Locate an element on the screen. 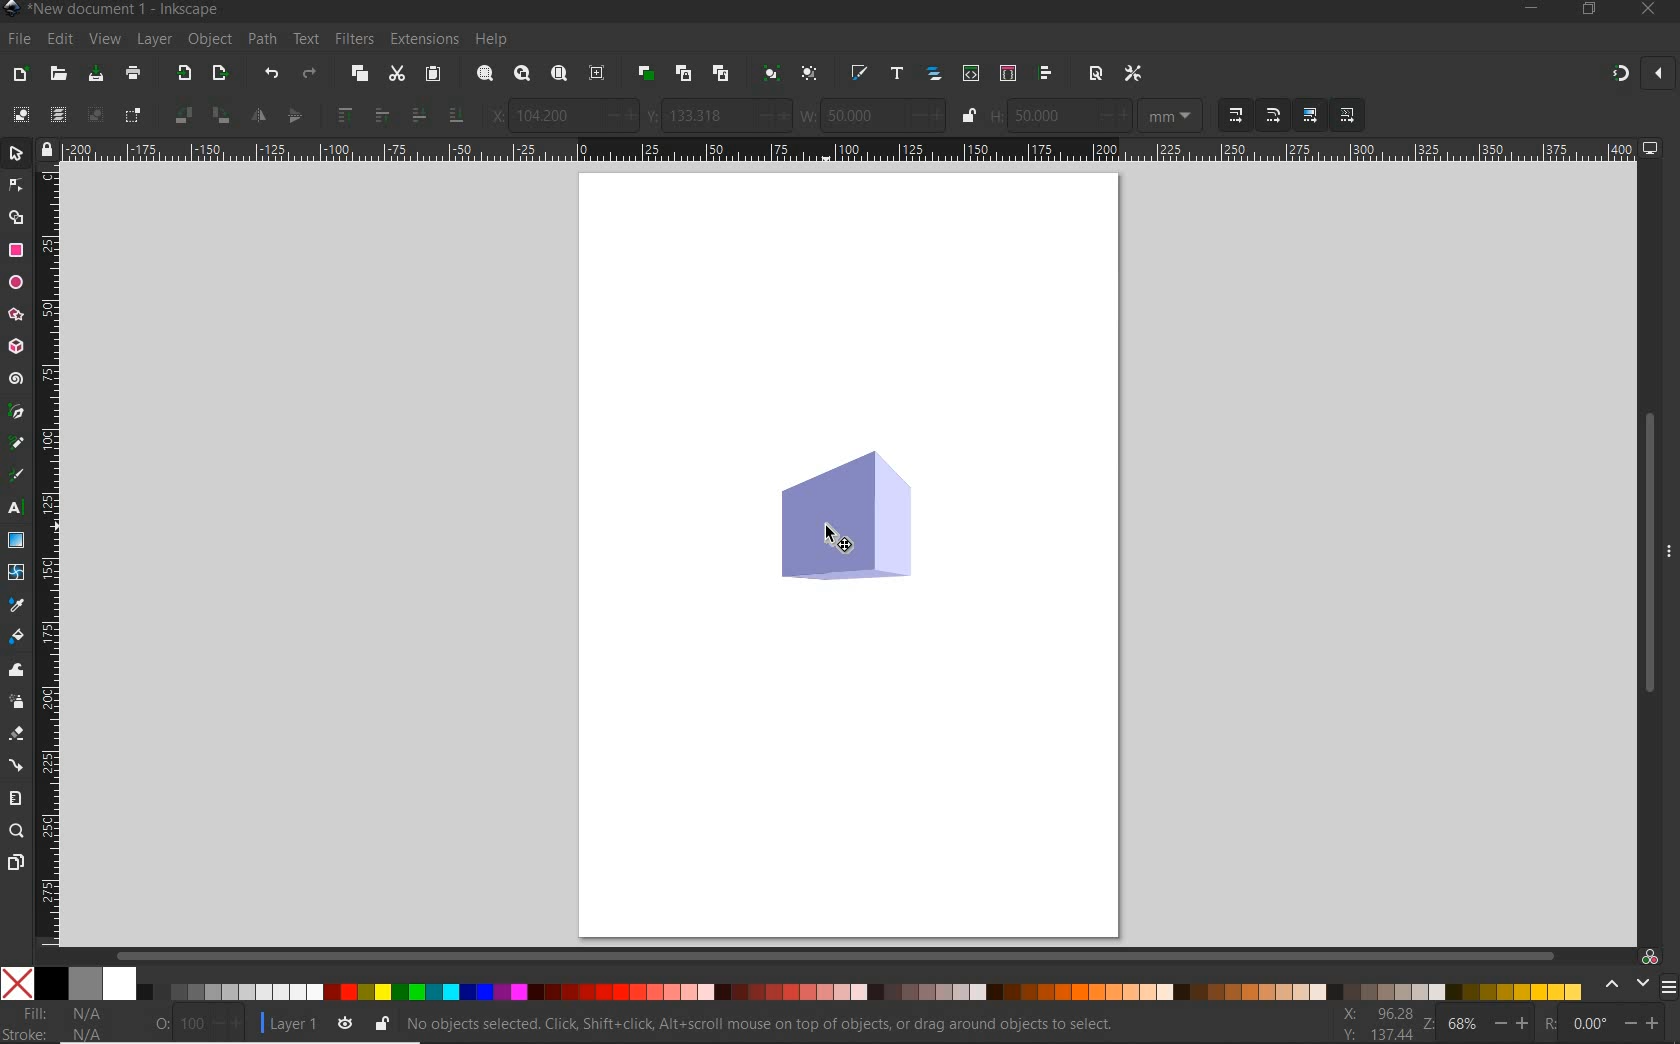 This screenshot has width=1680, height=1044. zoom selection is located at coordinates (484, 73).